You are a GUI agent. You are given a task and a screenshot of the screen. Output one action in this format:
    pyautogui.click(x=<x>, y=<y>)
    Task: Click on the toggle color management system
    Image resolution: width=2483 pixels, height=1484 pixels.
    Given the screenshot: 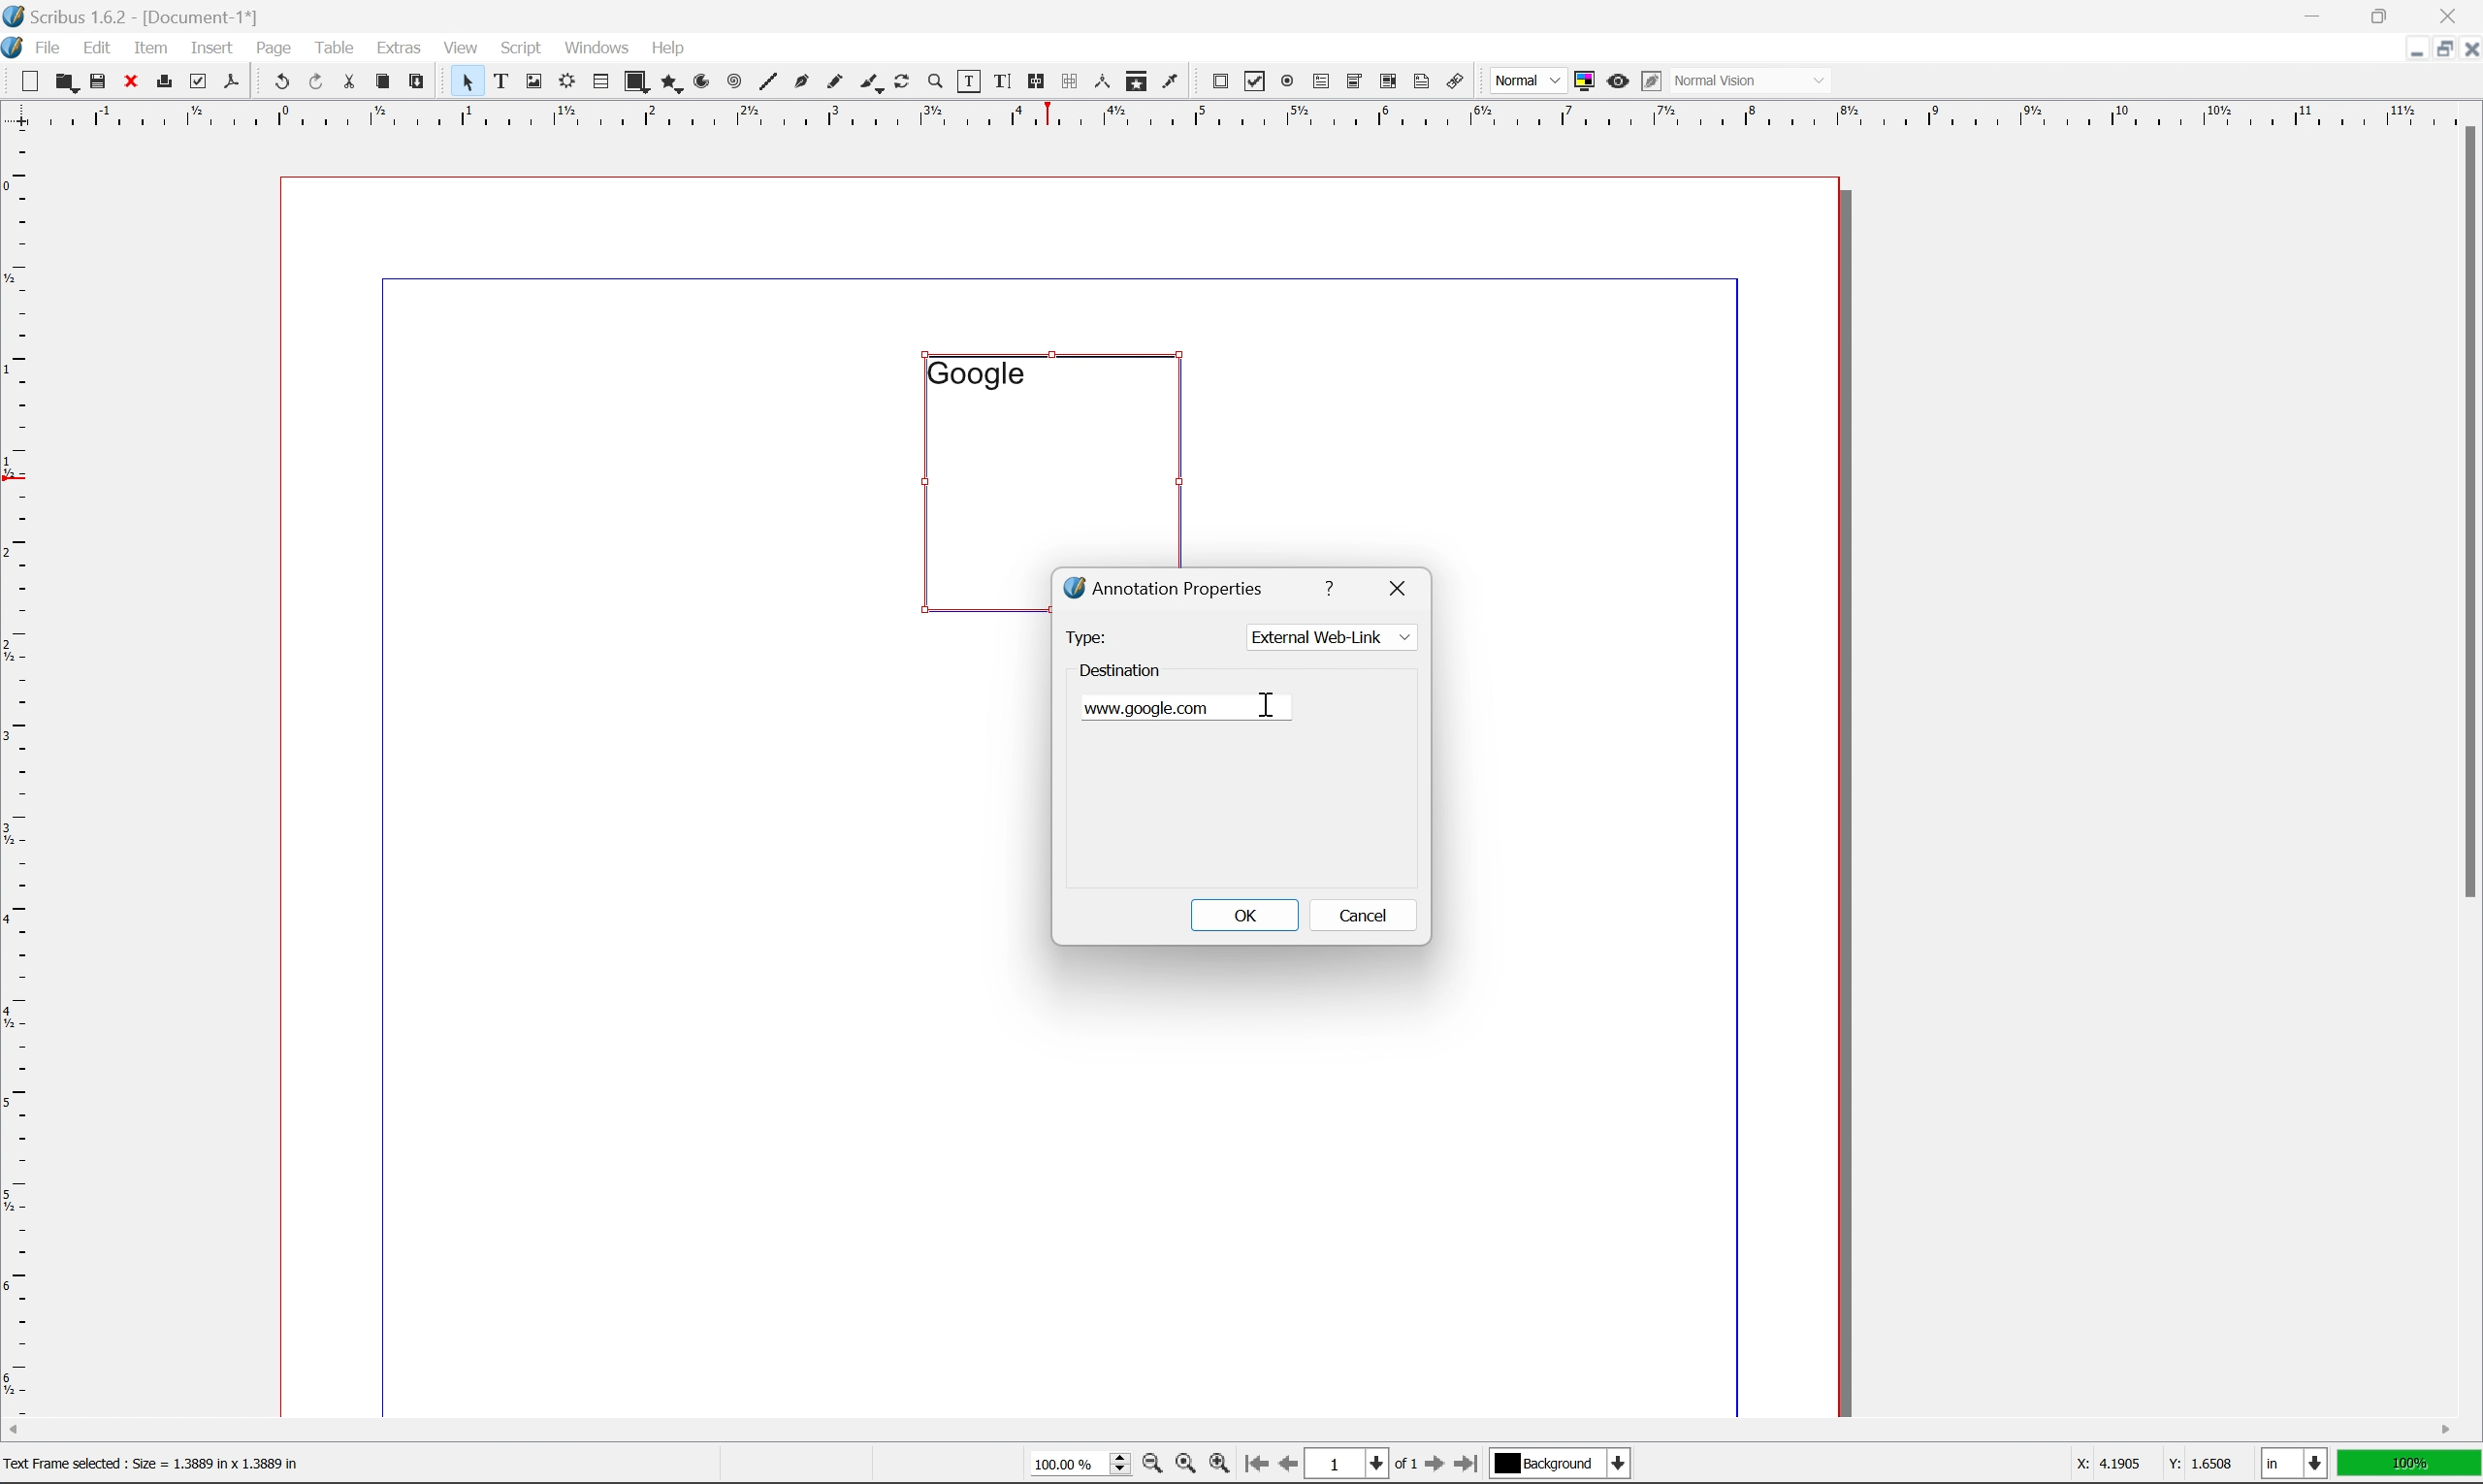 What is the action you would take?
    pyautogui.click(x=1580, y=80)
    